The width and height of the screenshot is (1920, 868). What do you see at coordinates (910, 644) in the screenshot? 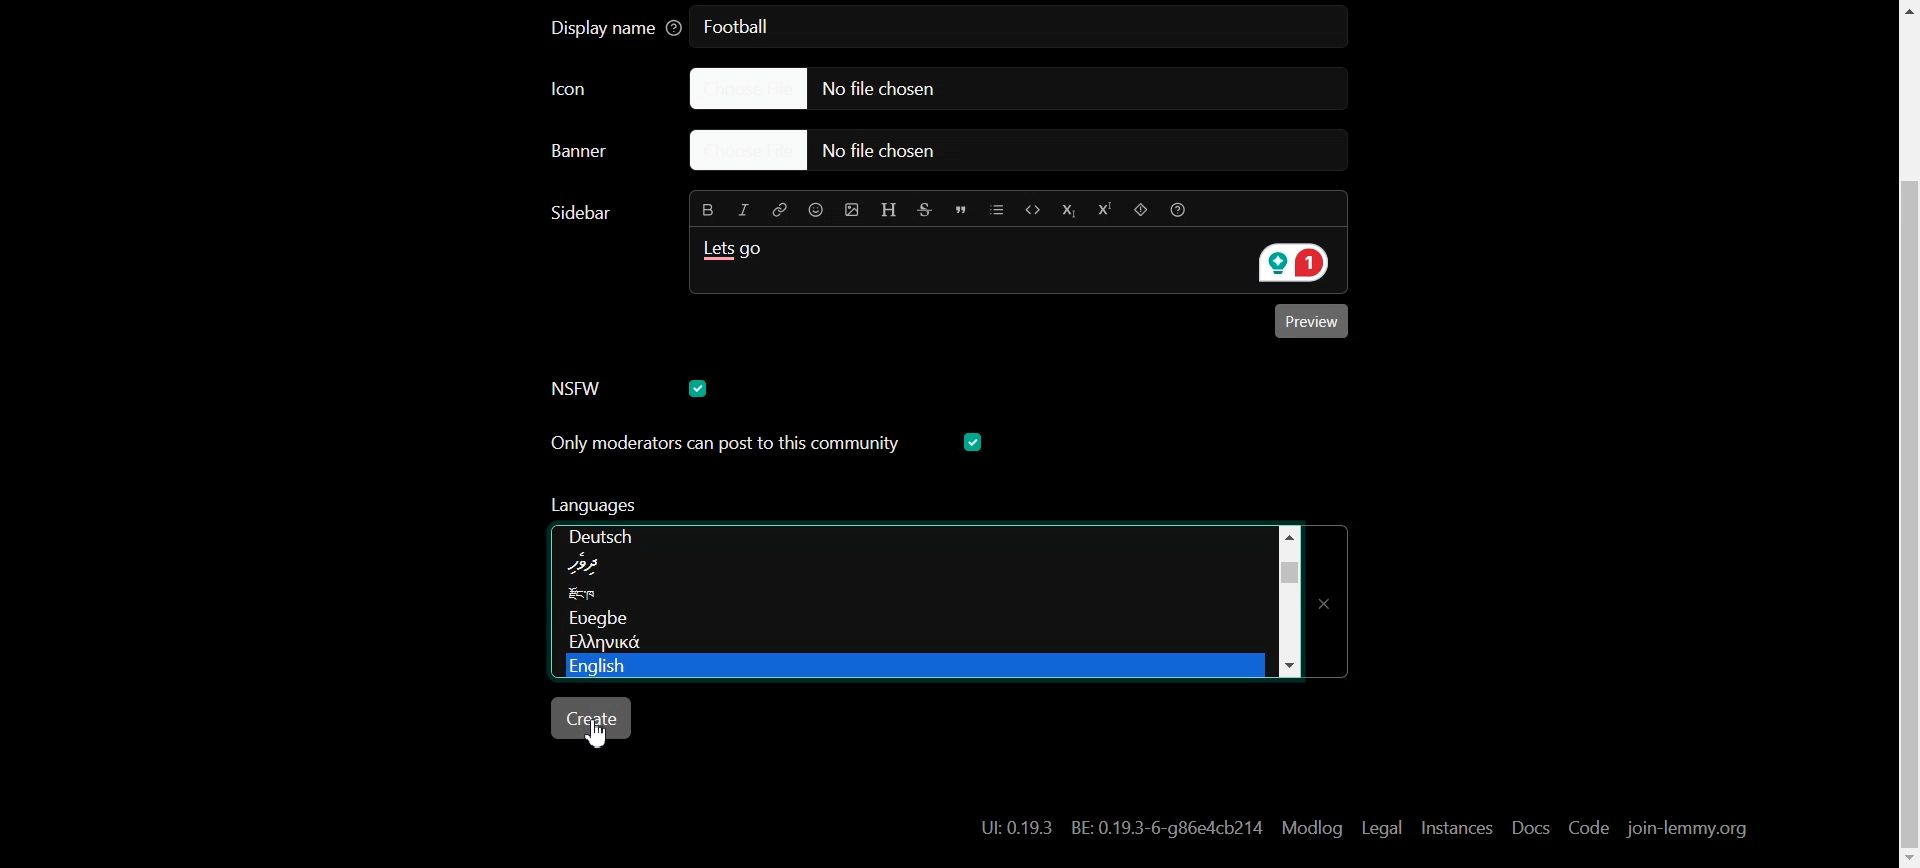
I see `Language` at bounding box center [910, 644].